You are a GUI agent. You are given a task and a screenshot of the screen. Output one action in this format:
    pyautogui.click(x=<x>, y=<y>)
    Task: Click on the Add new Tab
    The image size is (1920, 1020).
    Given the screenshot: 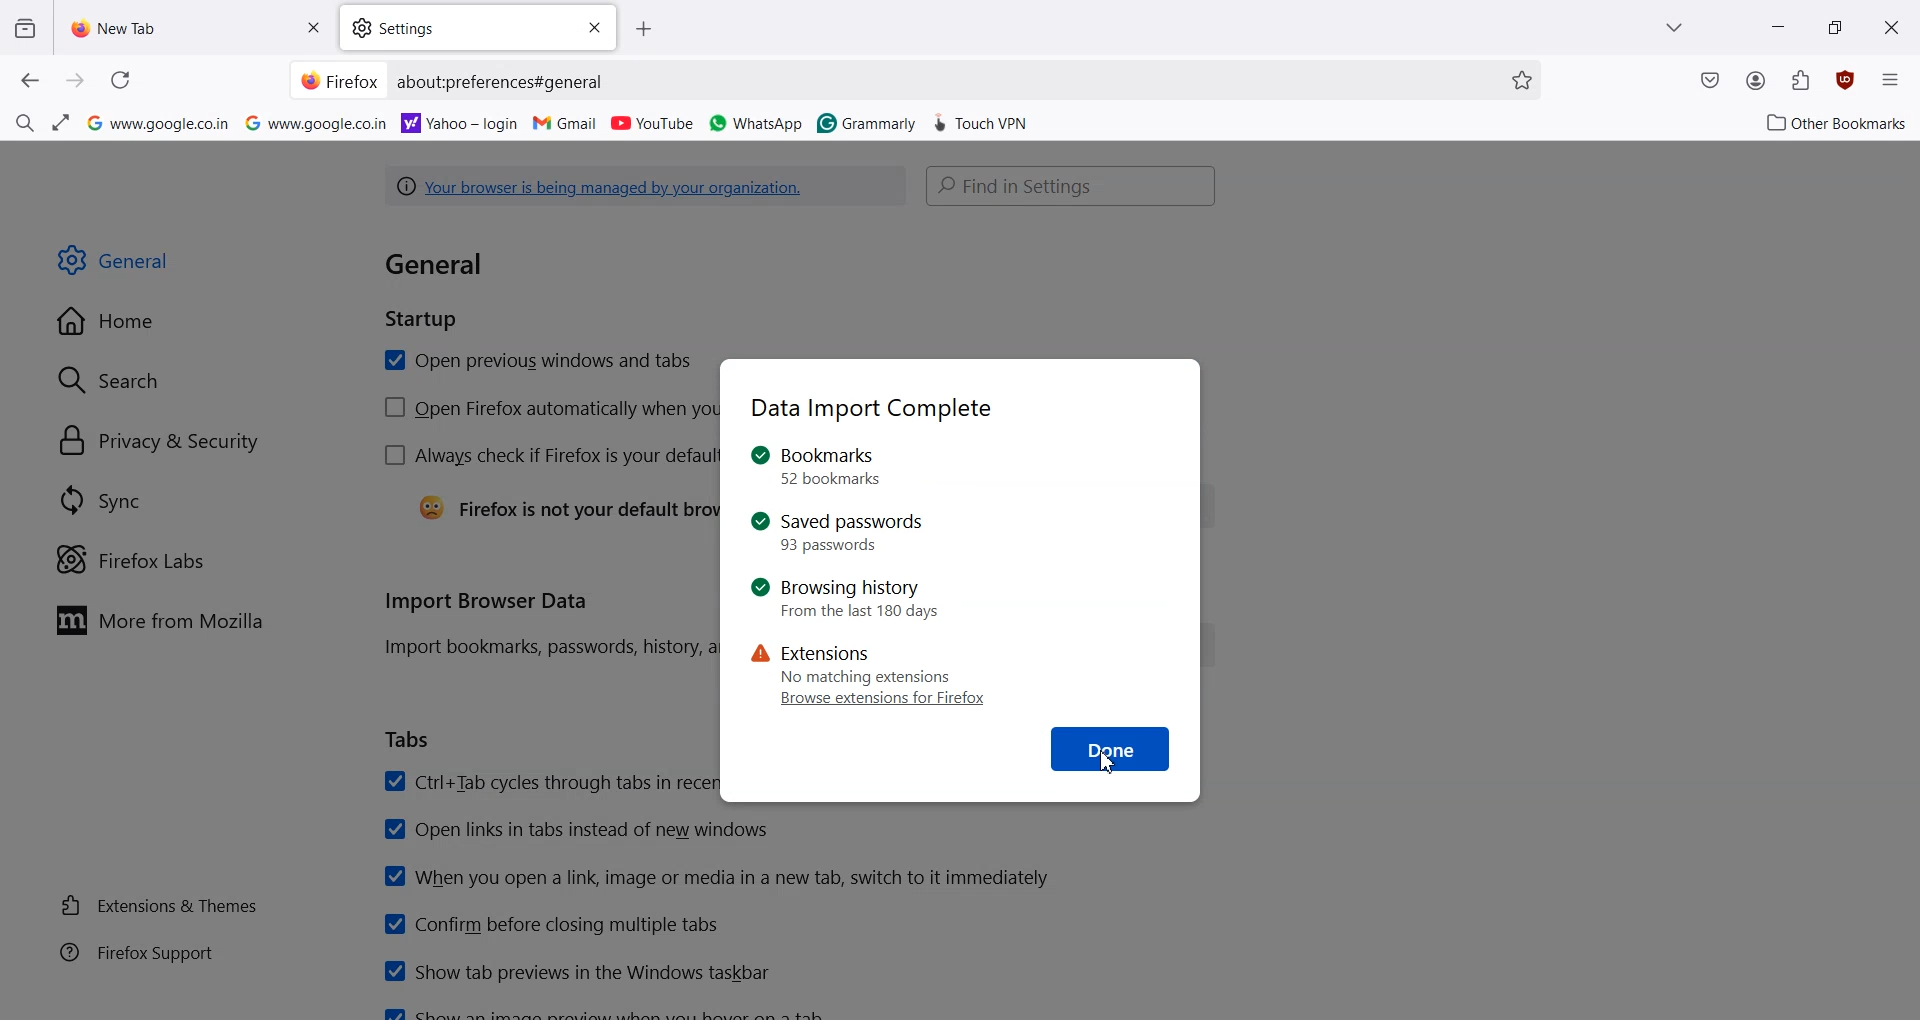 What is the action you would take?
    pyautogui.click(x=650, y=28)
    